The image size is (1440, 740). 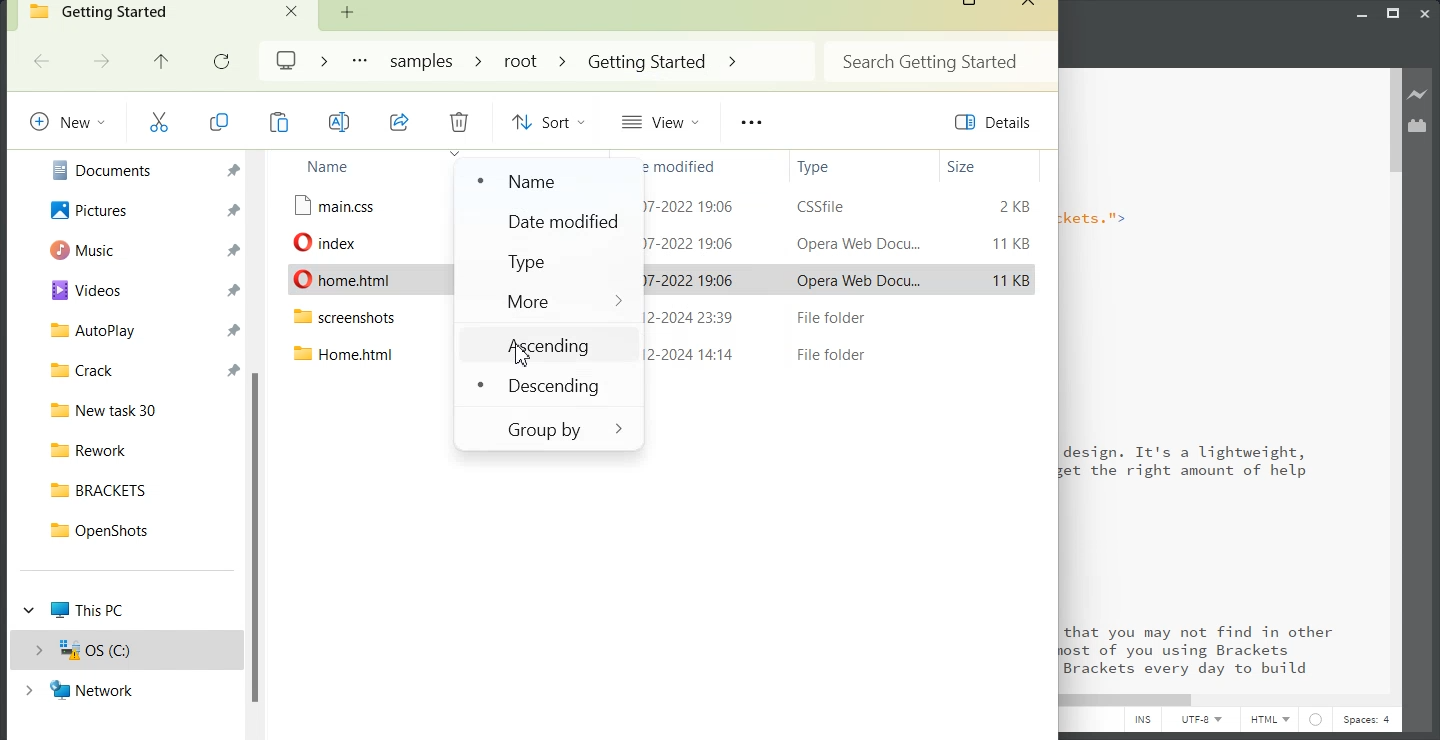 I want to click on Share, so click(x=400, y=122).